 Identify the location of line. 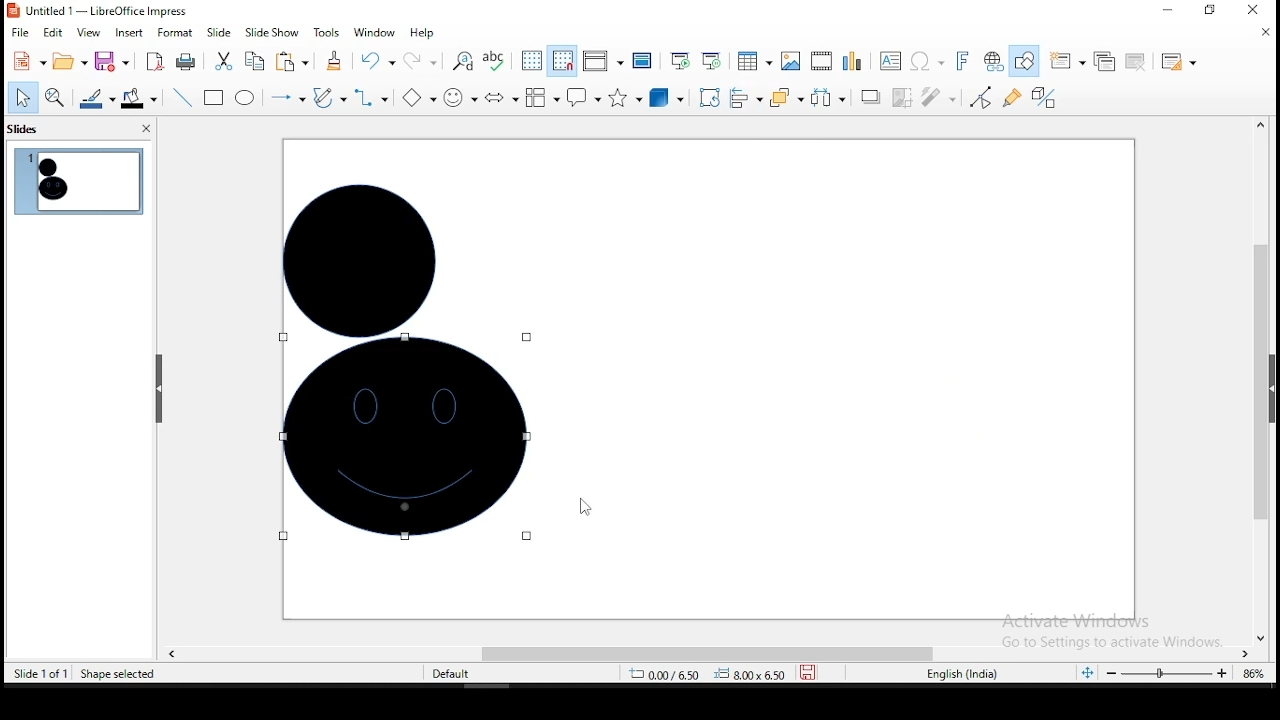
(182, 98).